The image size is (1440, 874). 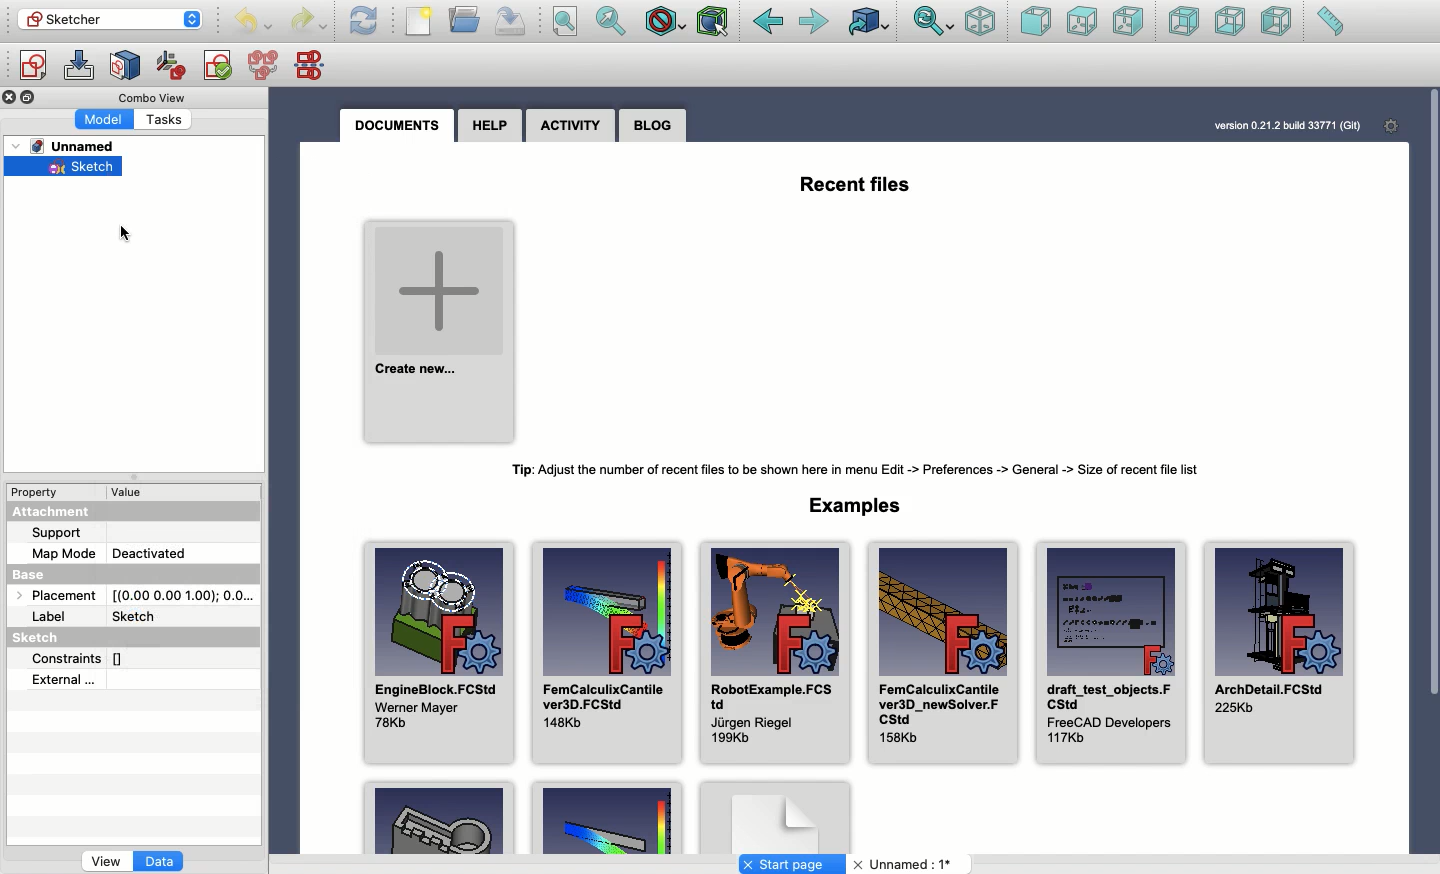 What do you see at coordinates (106, 118) in the screenshot?
I see `Model+` at bounding box center [106, 118].